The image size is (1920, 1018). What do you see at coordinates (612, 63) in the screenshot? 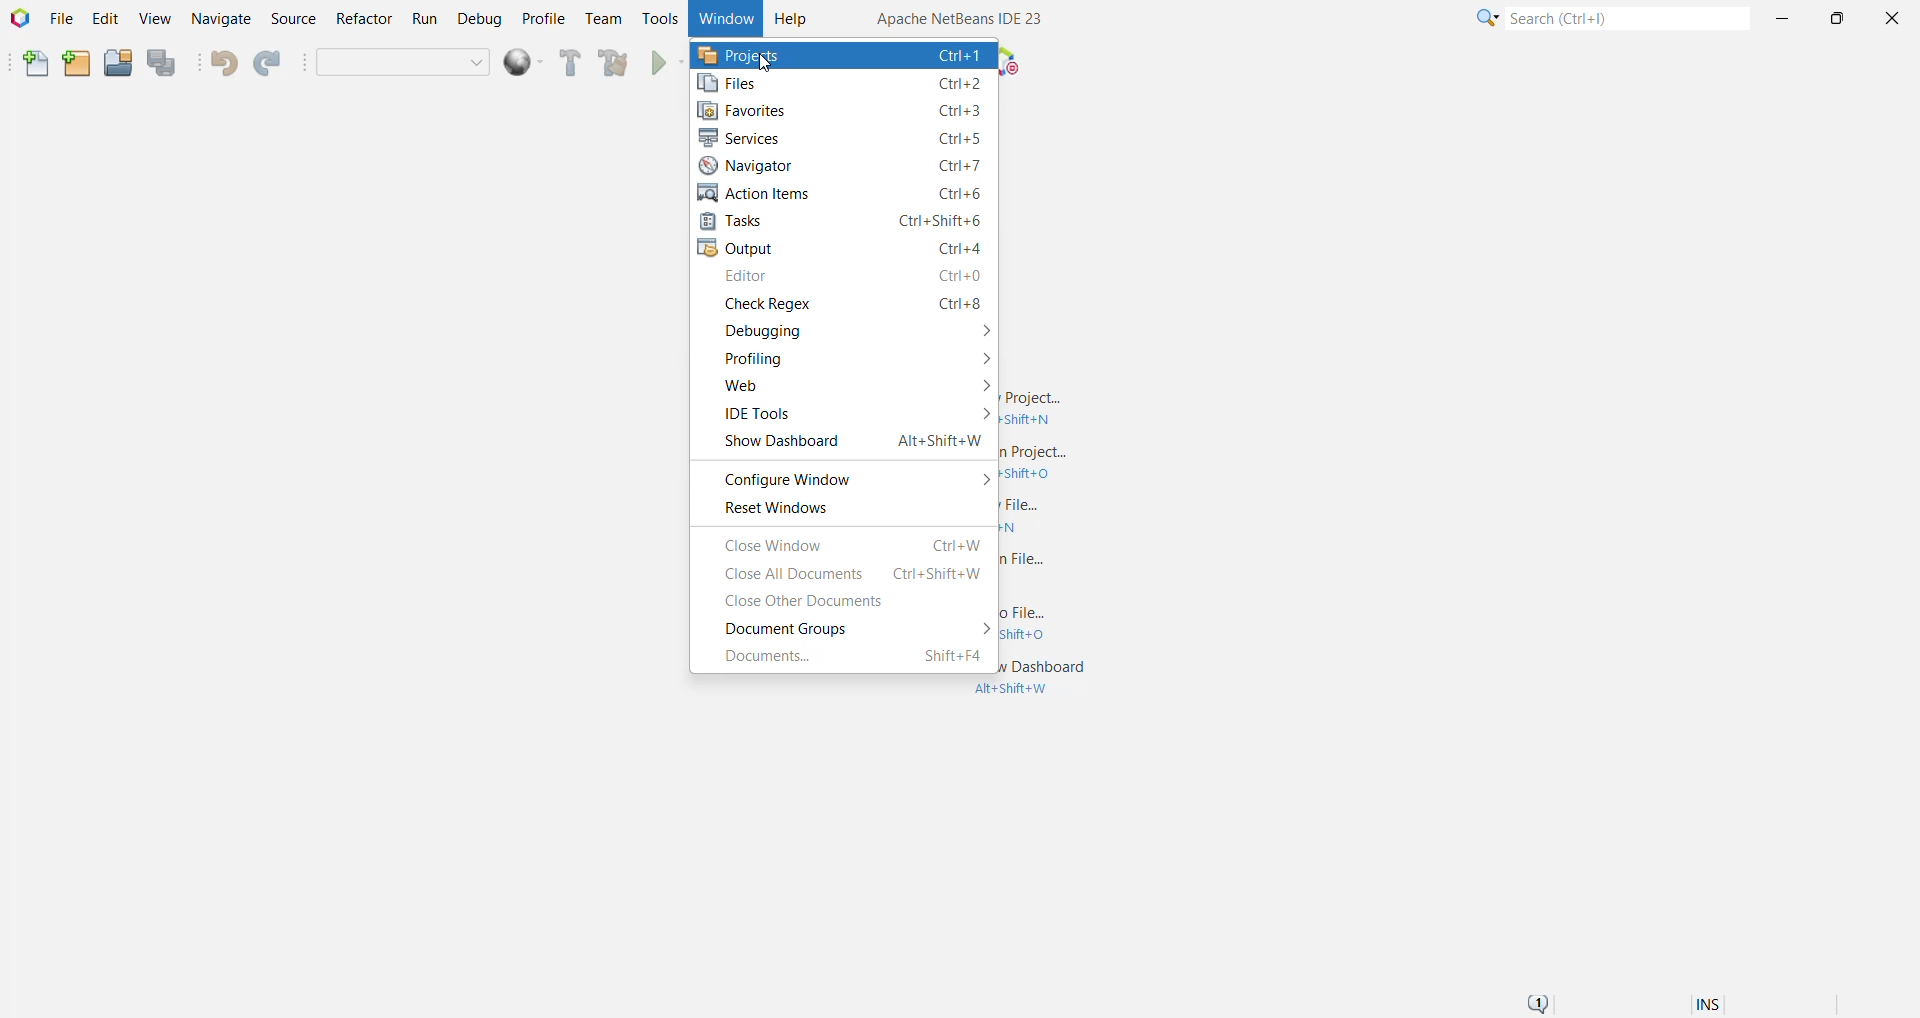
I see `Clean and build Project` at bounding box center [612, 63].